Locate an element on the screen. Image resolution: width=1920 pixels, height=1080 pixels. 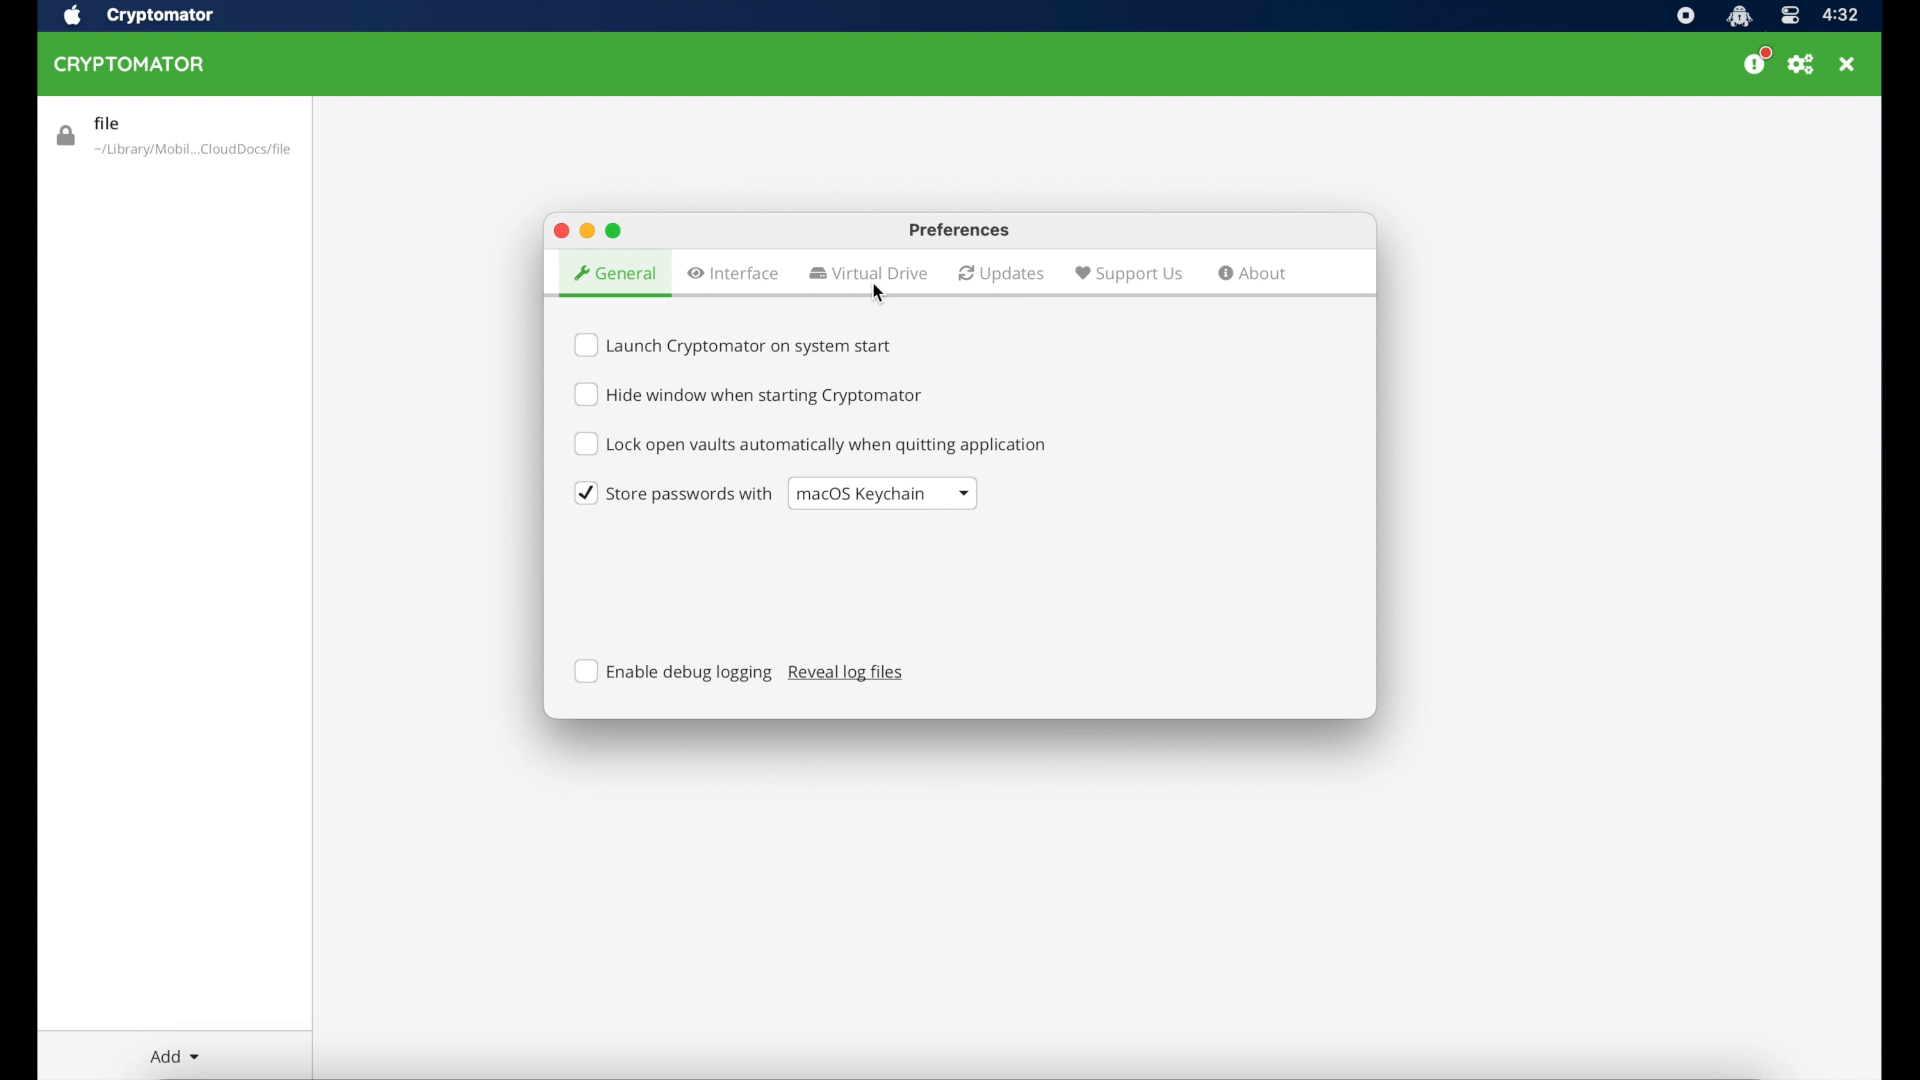
store passwords with is located at coordinates (672, 493).